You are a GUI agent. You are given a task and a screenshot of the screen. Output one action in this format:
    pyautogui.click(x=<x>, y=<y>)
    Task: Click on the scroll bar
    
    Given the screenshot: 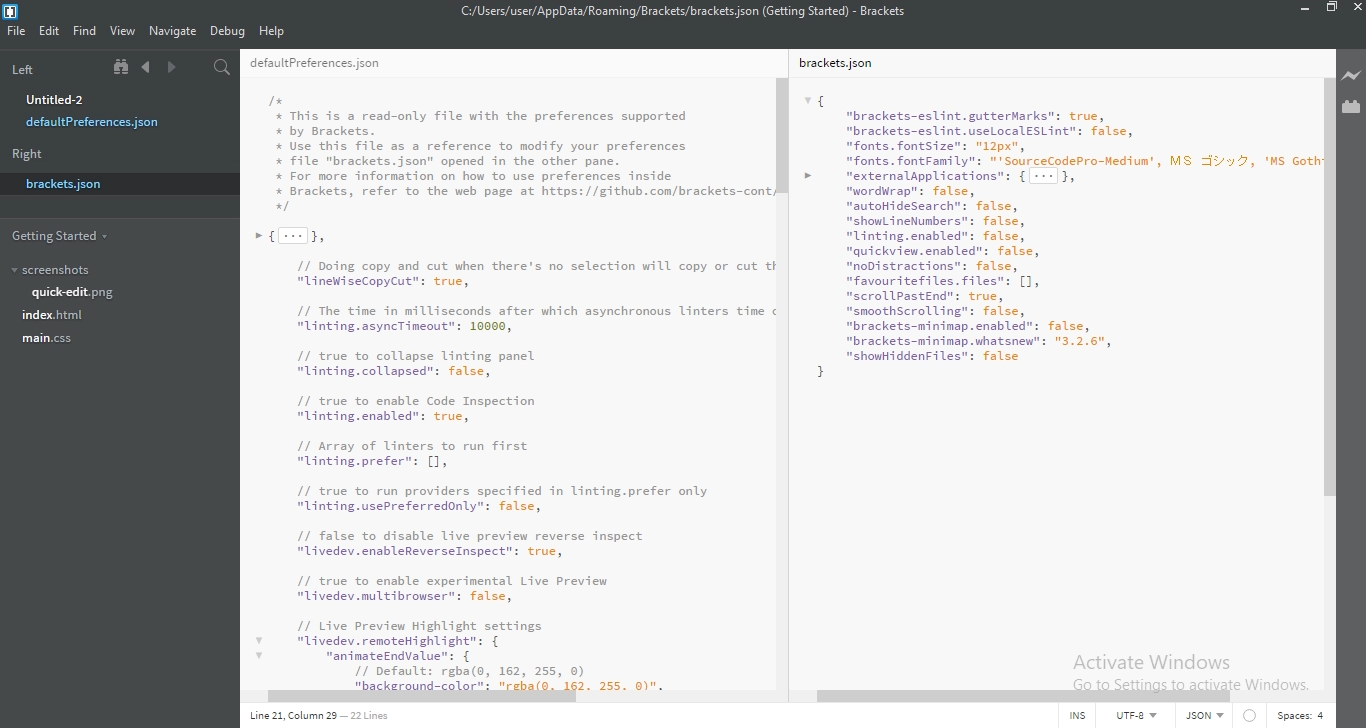 What is the action you would take?
    pyautogui.click(x=1021, y=696)
    